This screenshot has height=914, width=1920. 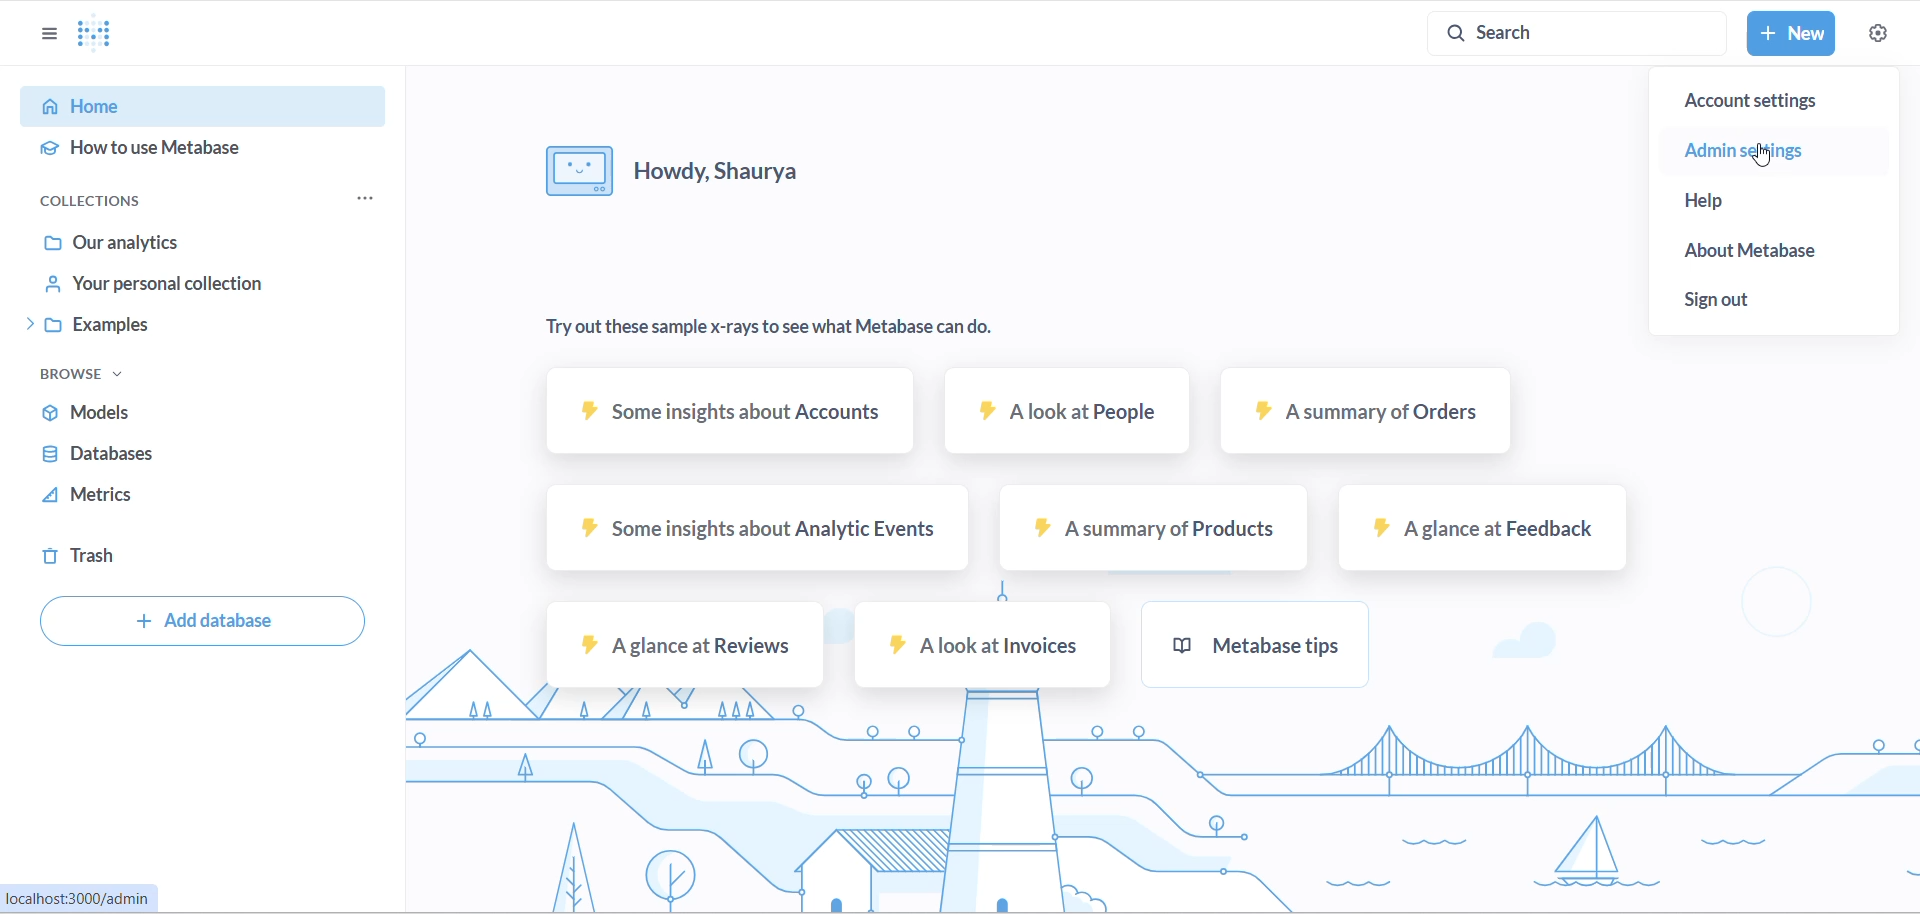 I want to click on BROWSE, so click(x=98, y=375).